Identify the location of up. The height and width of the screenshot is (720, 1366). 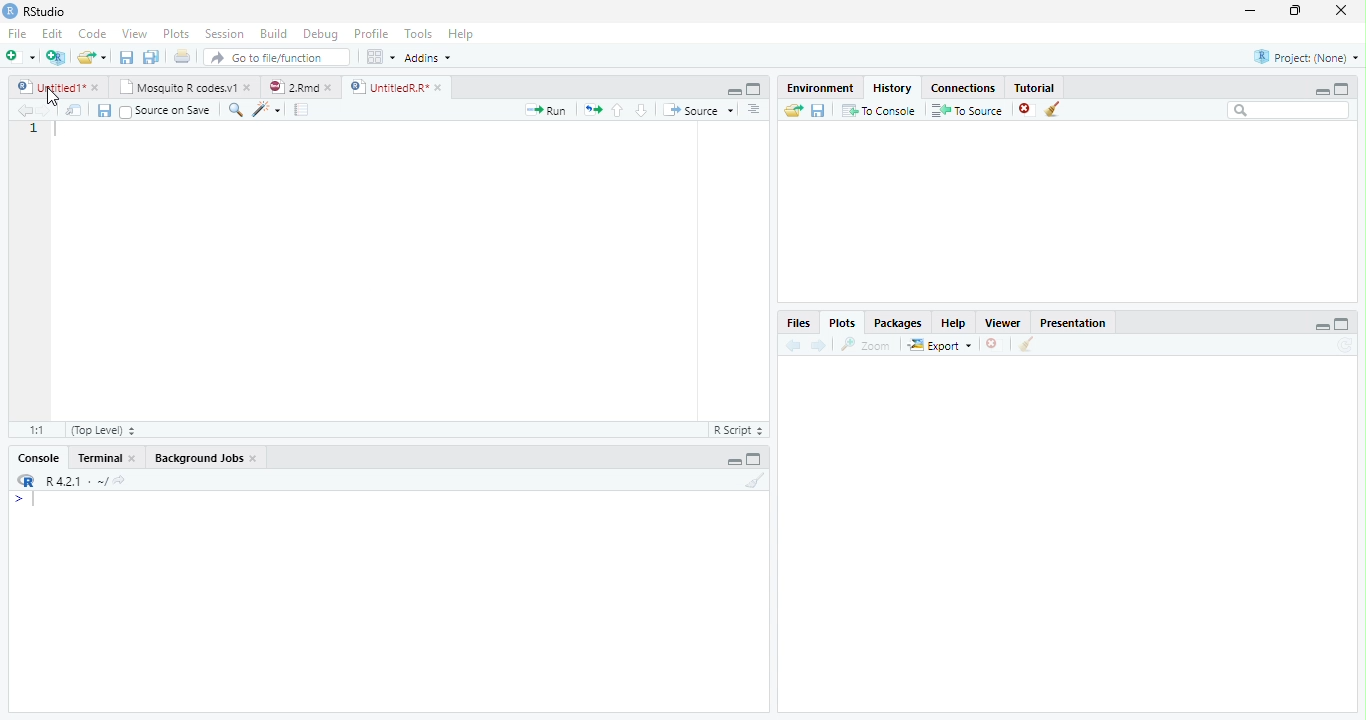
(618, 110).